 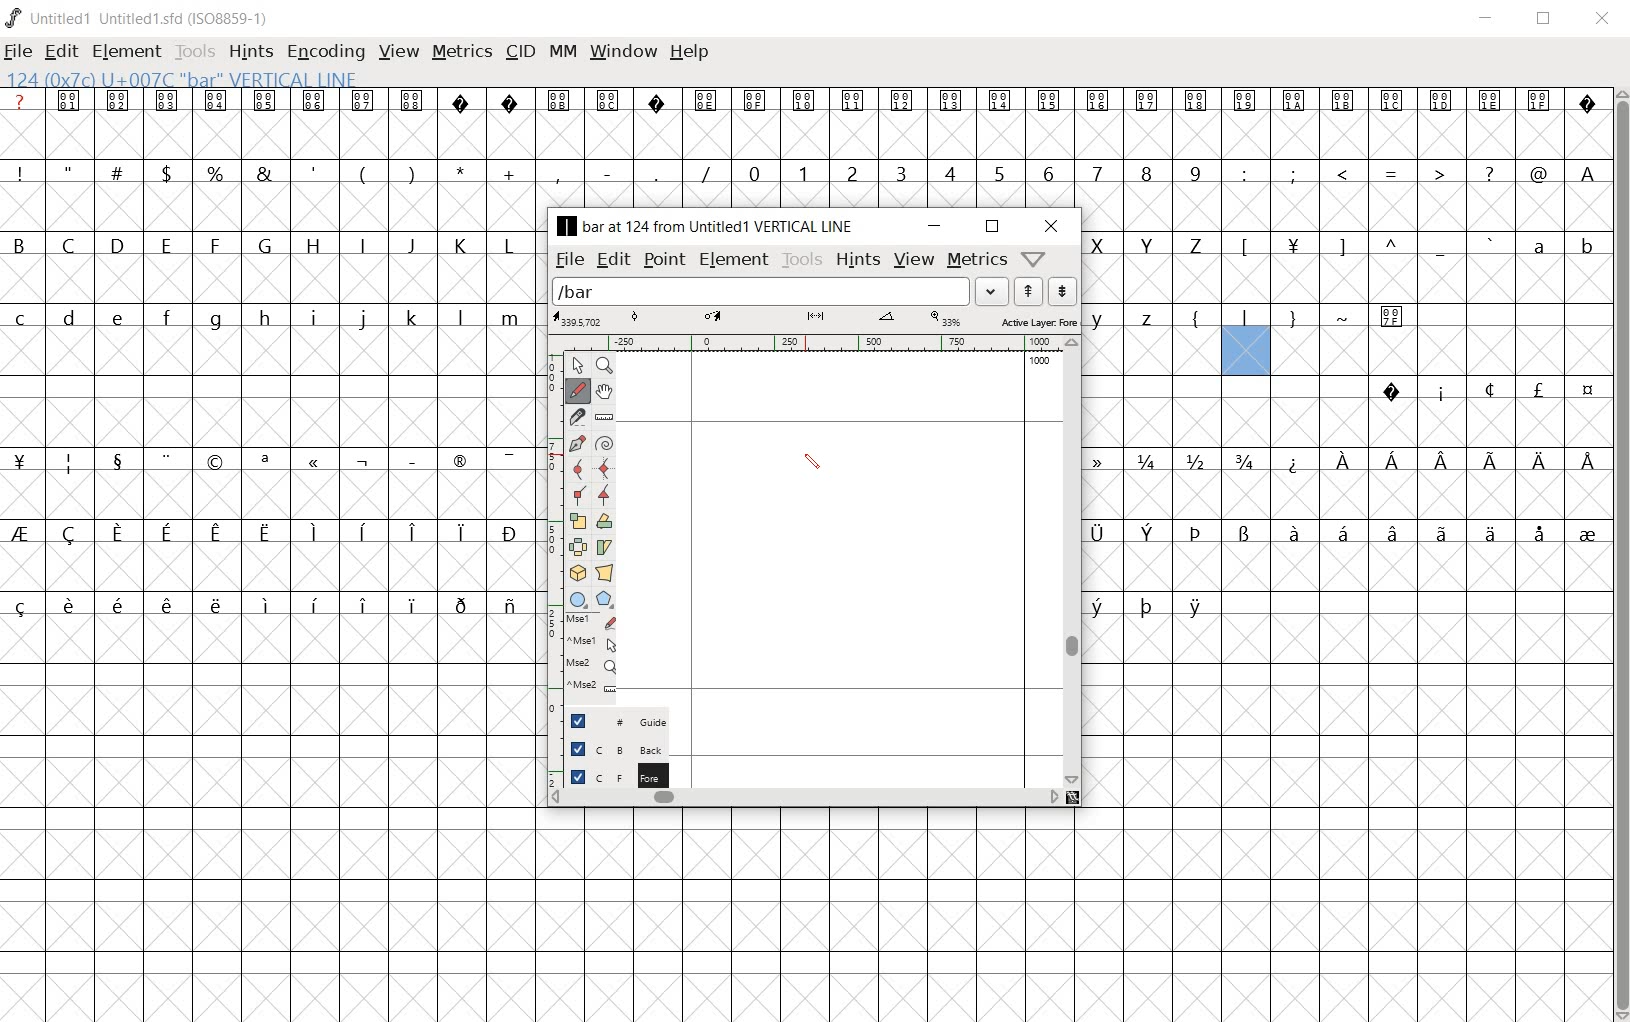 What do you see at coordinates (608, 773) in the screenshot?
I see `foreground` at bounding box center [608, 773].